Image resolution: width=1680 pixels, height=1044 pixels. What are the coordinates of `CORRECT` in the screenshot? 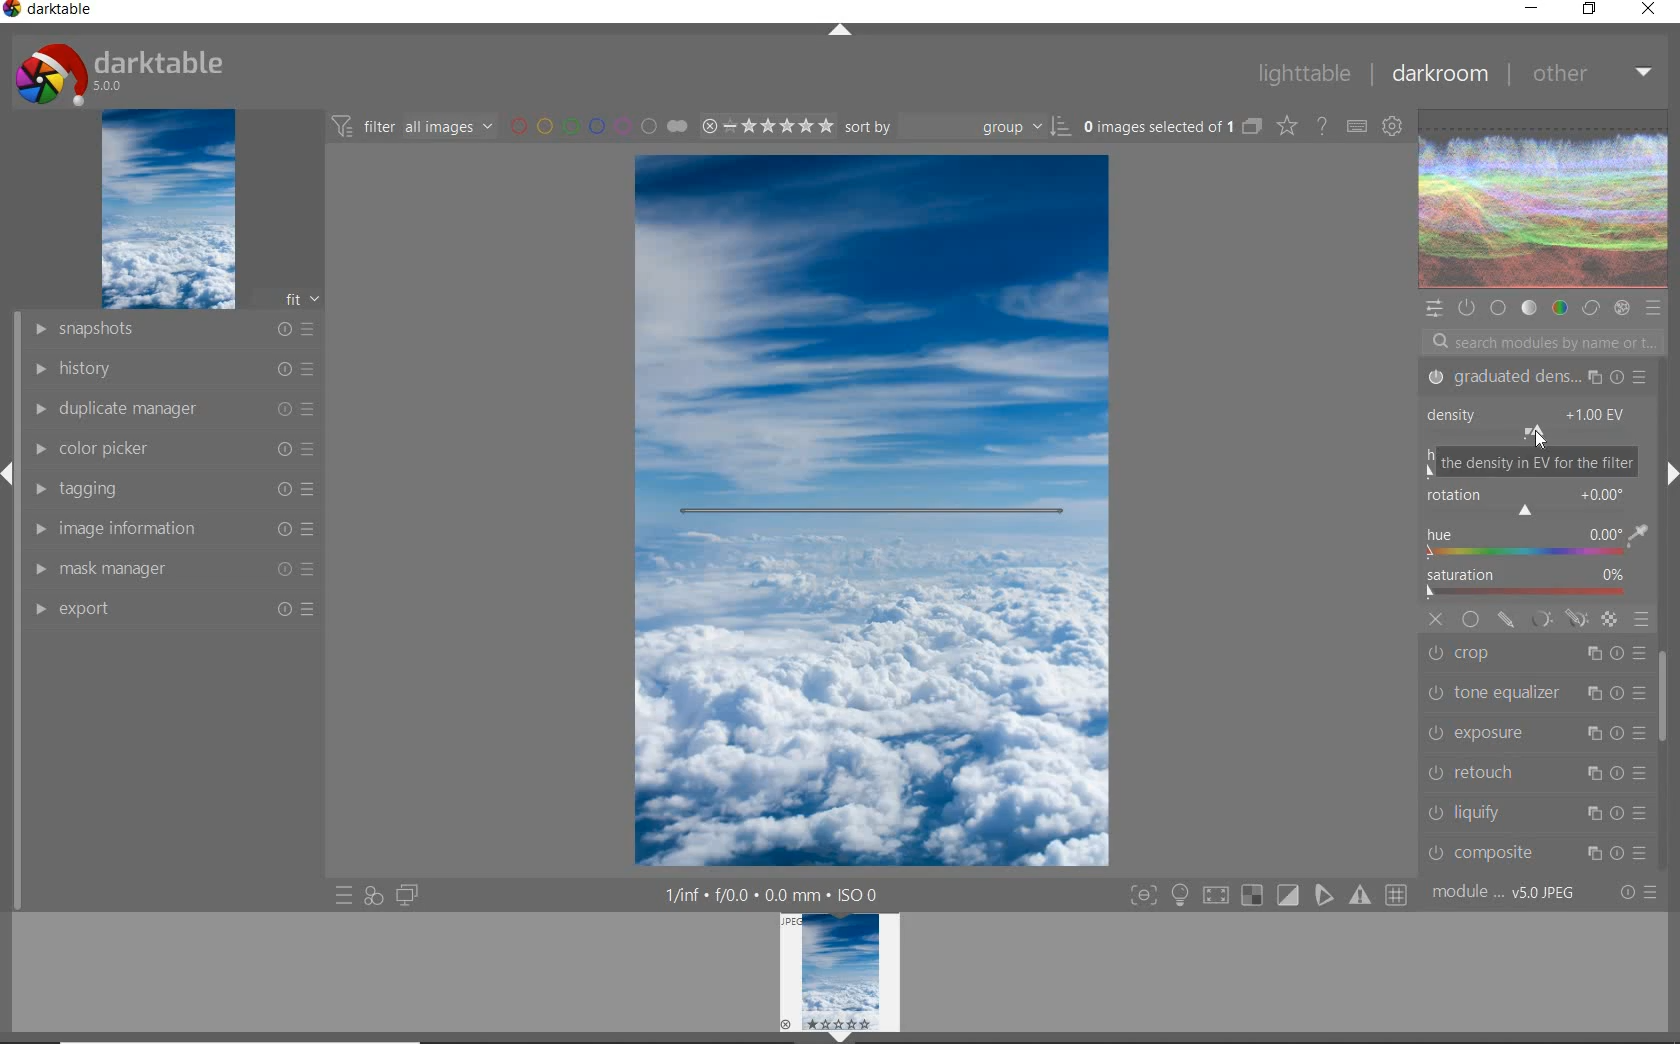 It's located at (1590, 307).